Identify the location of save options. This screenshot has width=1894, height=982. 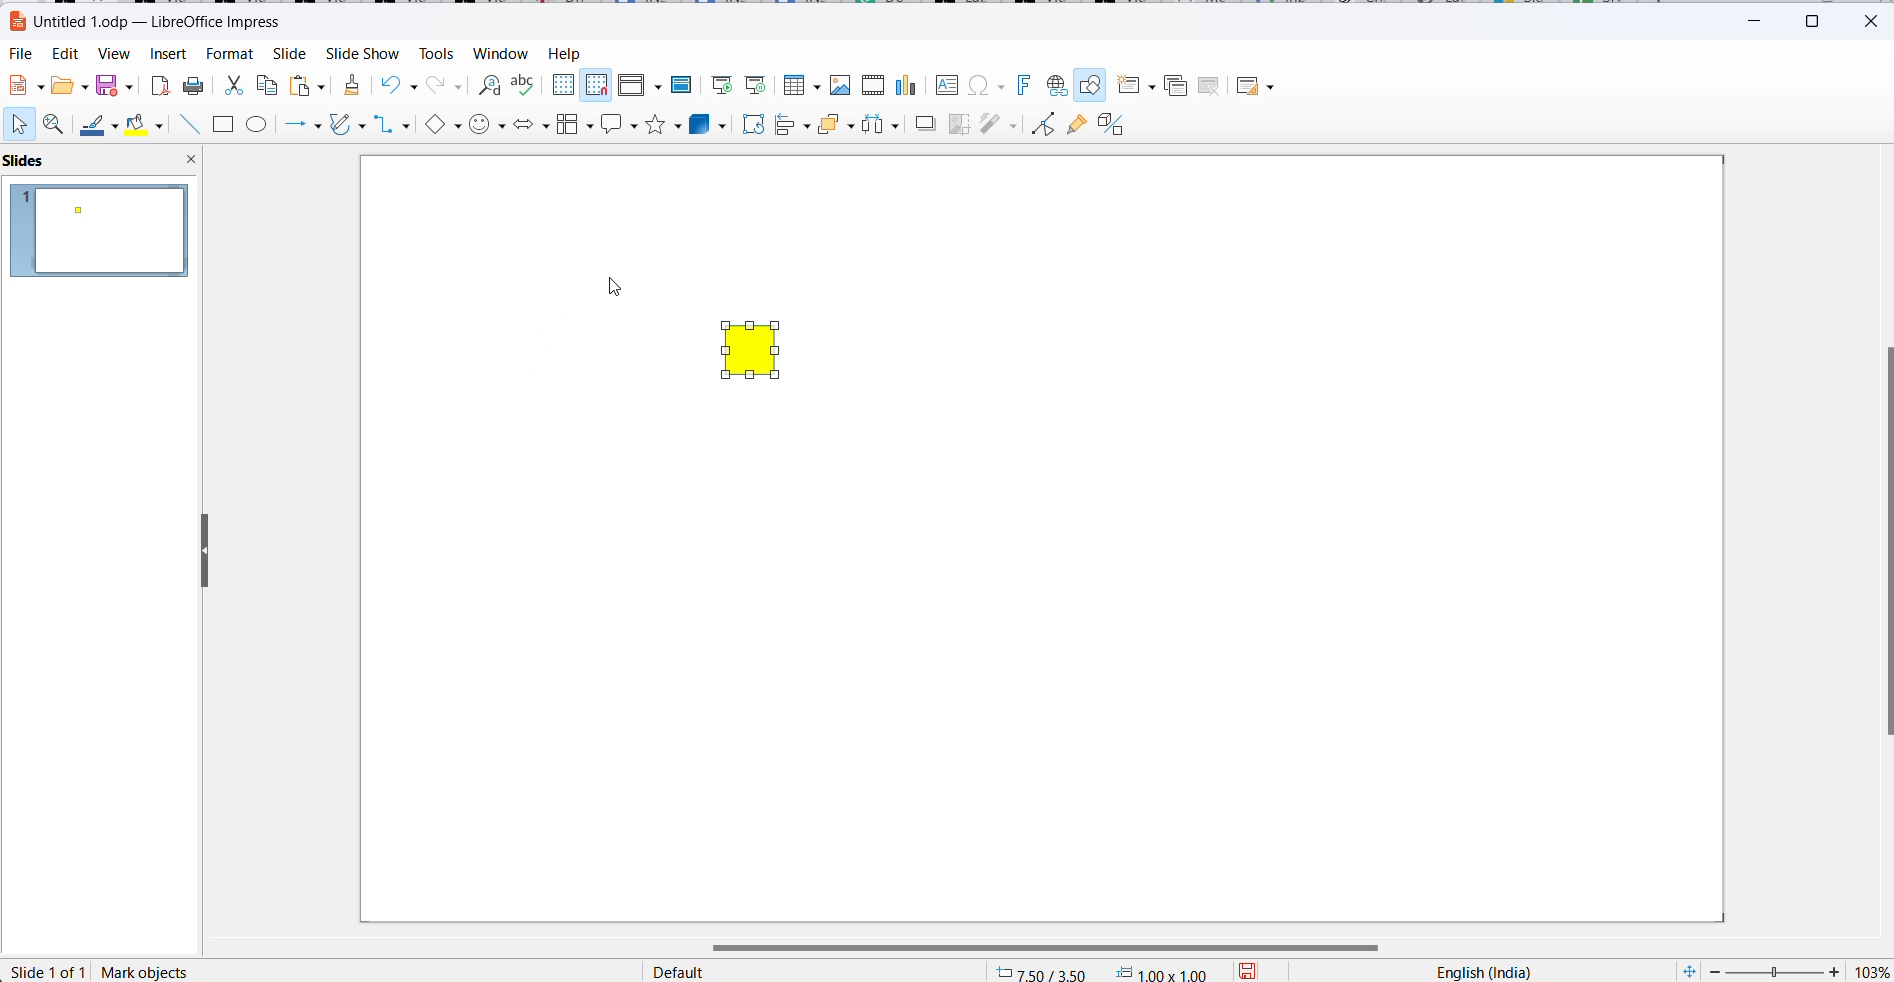
(1253, 970).